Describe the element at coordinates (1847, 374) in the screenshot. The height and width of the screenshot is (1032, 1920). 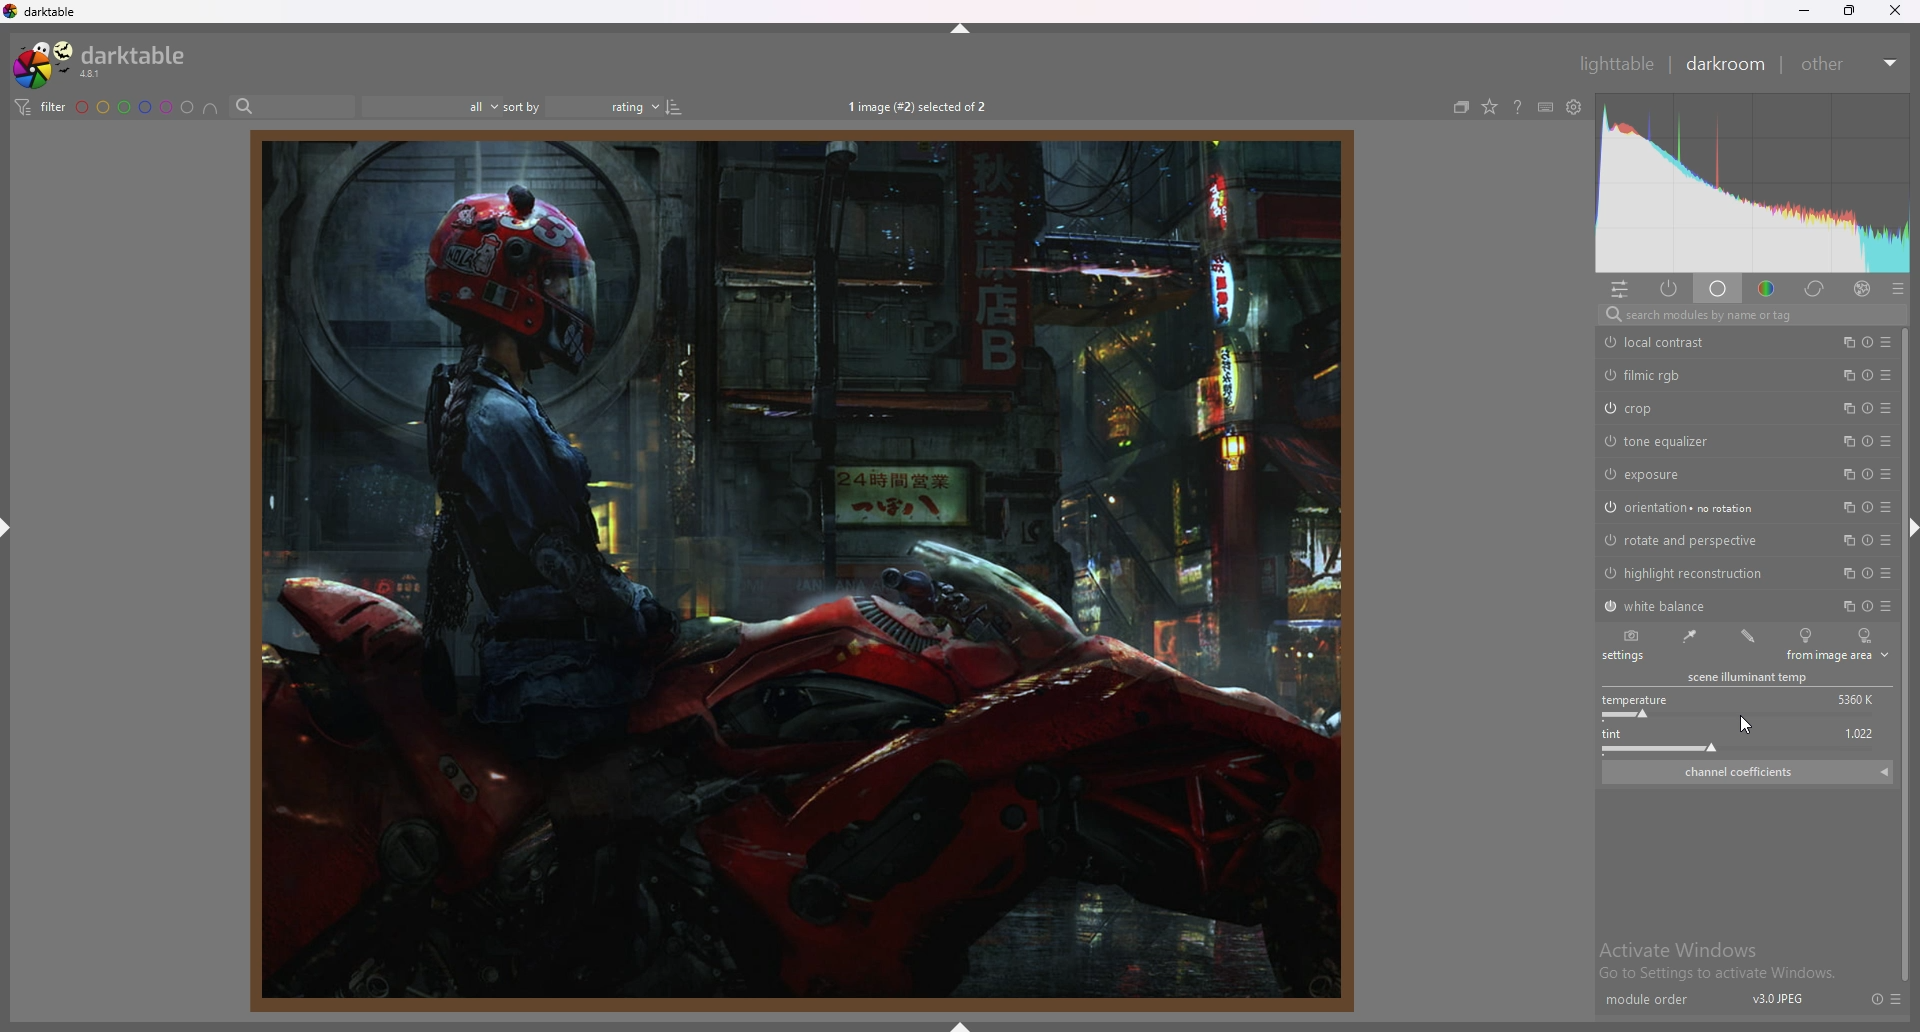
I see `multiple instances action` at that location.